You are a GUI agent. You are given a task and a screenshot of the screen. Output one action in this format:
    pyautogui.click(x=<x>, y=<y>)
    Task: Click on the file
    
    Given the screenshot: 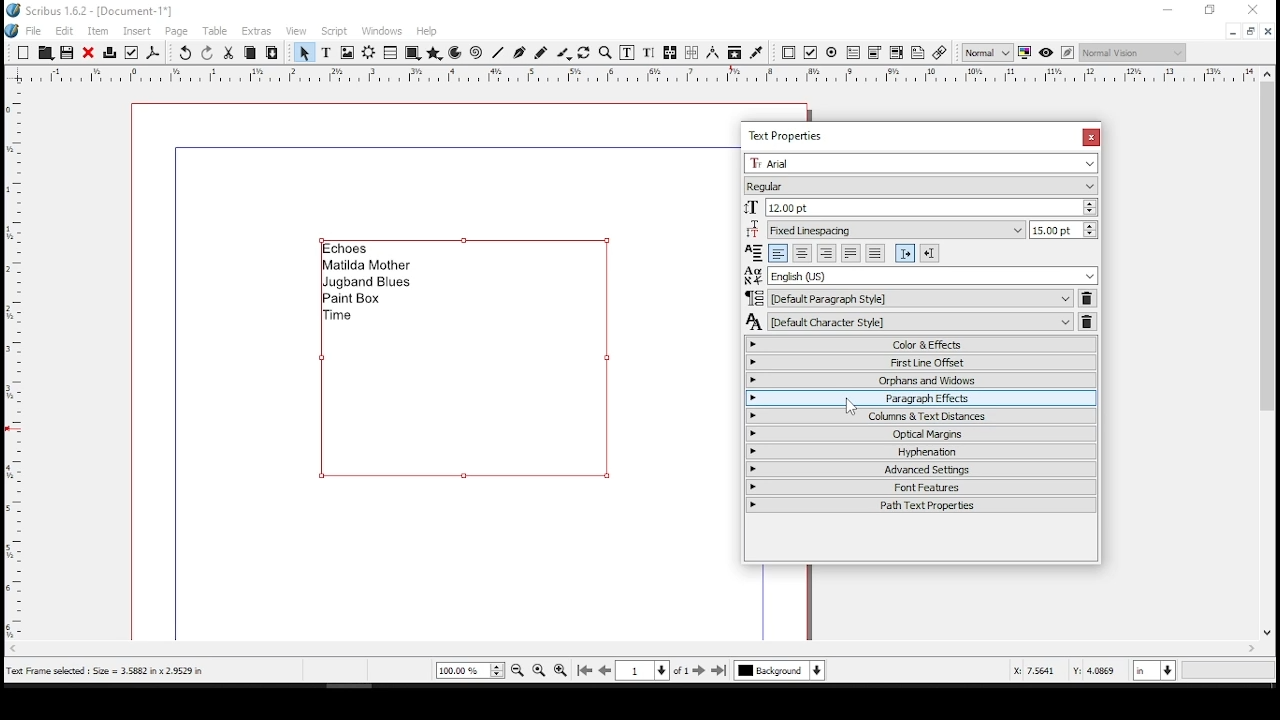 What is the action you would take?
    pyautogui.click(x=36, y=30)
    